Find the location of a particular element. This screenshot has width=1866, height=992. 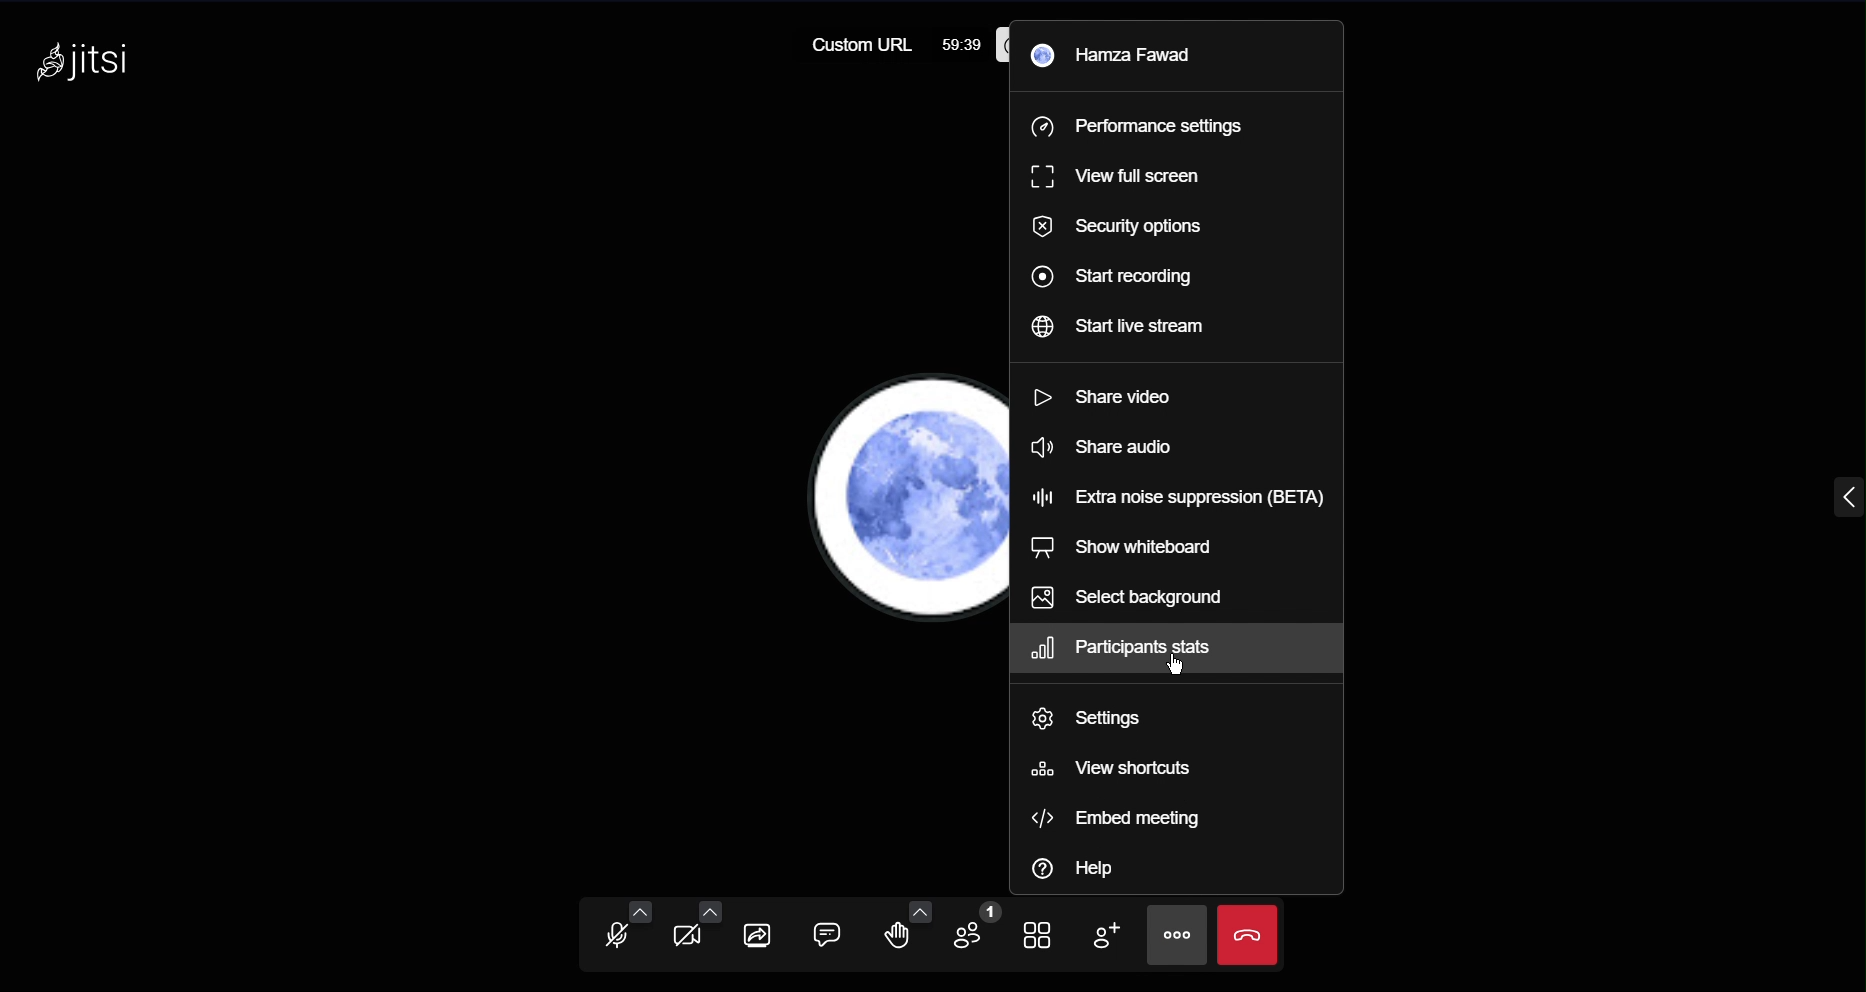

Hamza Fawad is located at coordinates (1121, 54).